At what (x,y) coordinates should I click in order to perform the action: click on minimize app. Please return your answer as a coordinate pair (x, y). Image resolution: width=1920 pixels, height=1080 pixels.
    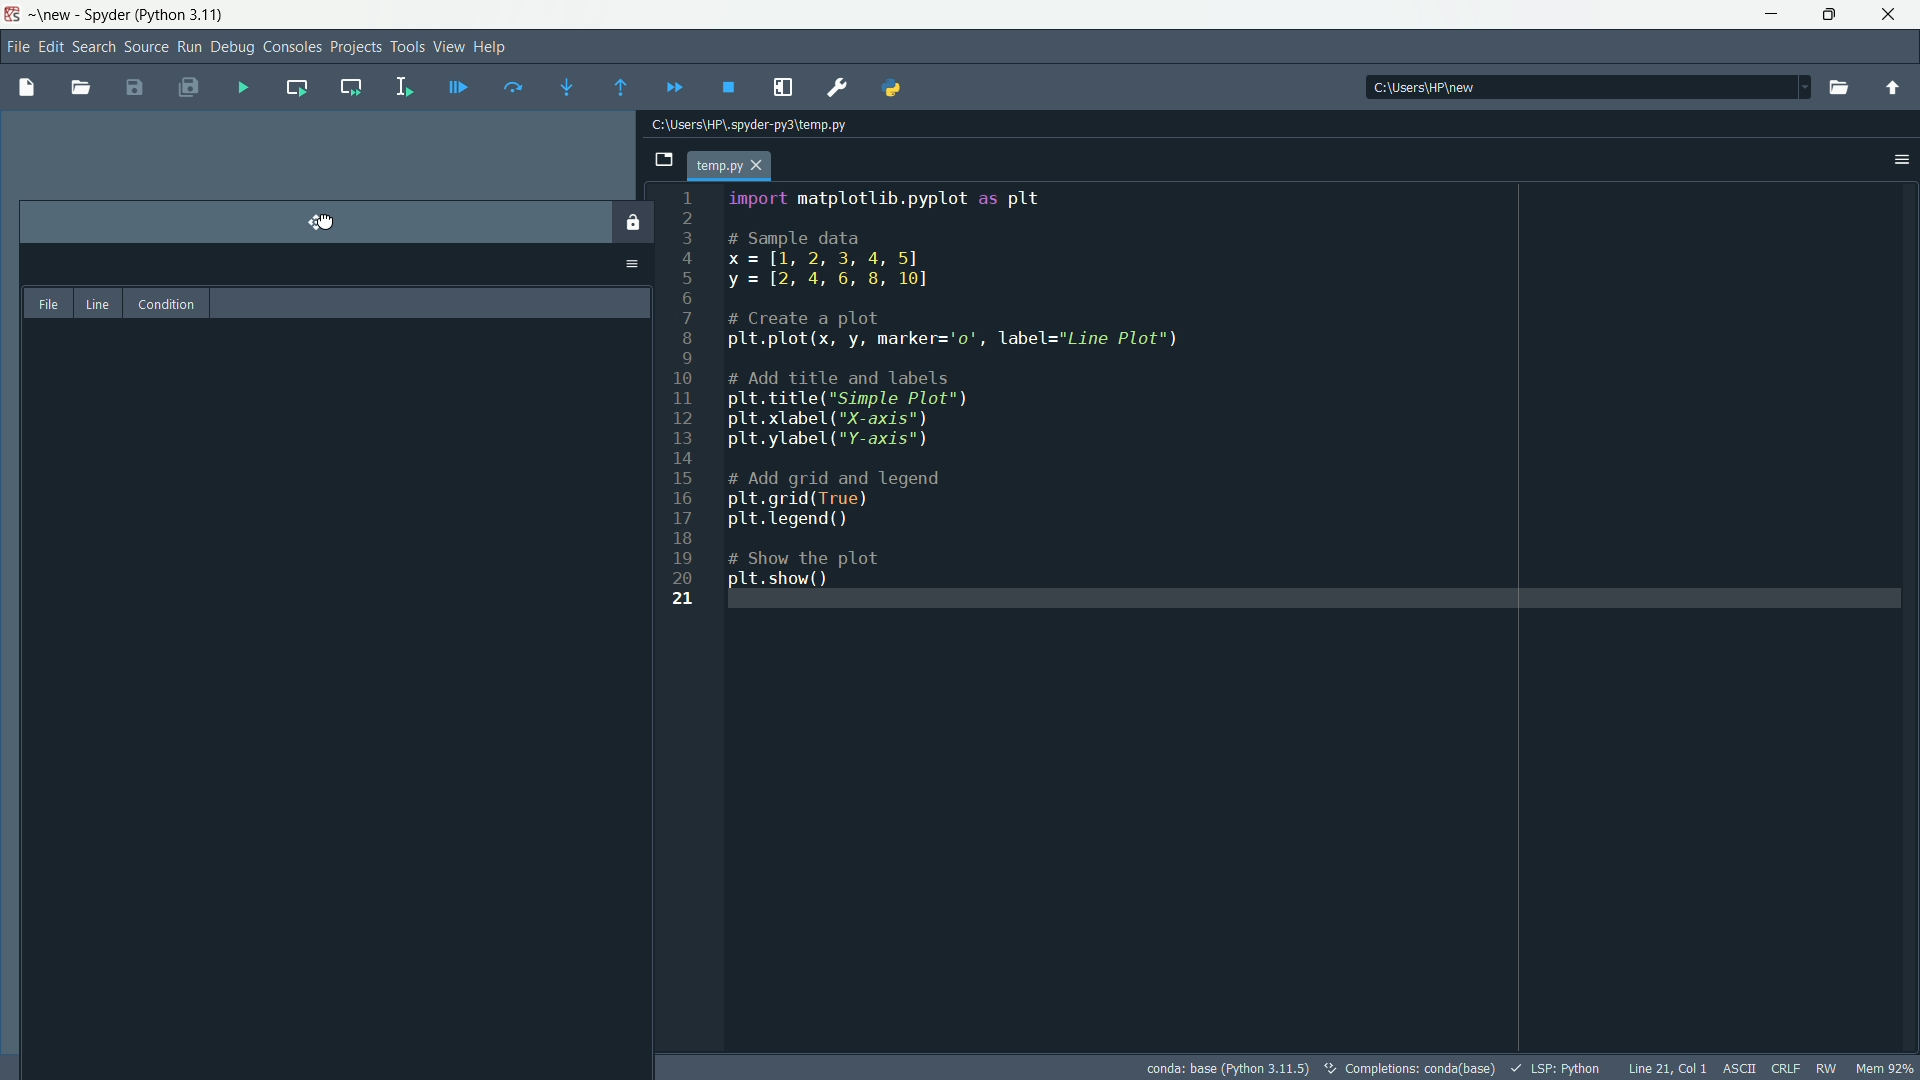
    Looking at the image, I should click on (1769, 14).